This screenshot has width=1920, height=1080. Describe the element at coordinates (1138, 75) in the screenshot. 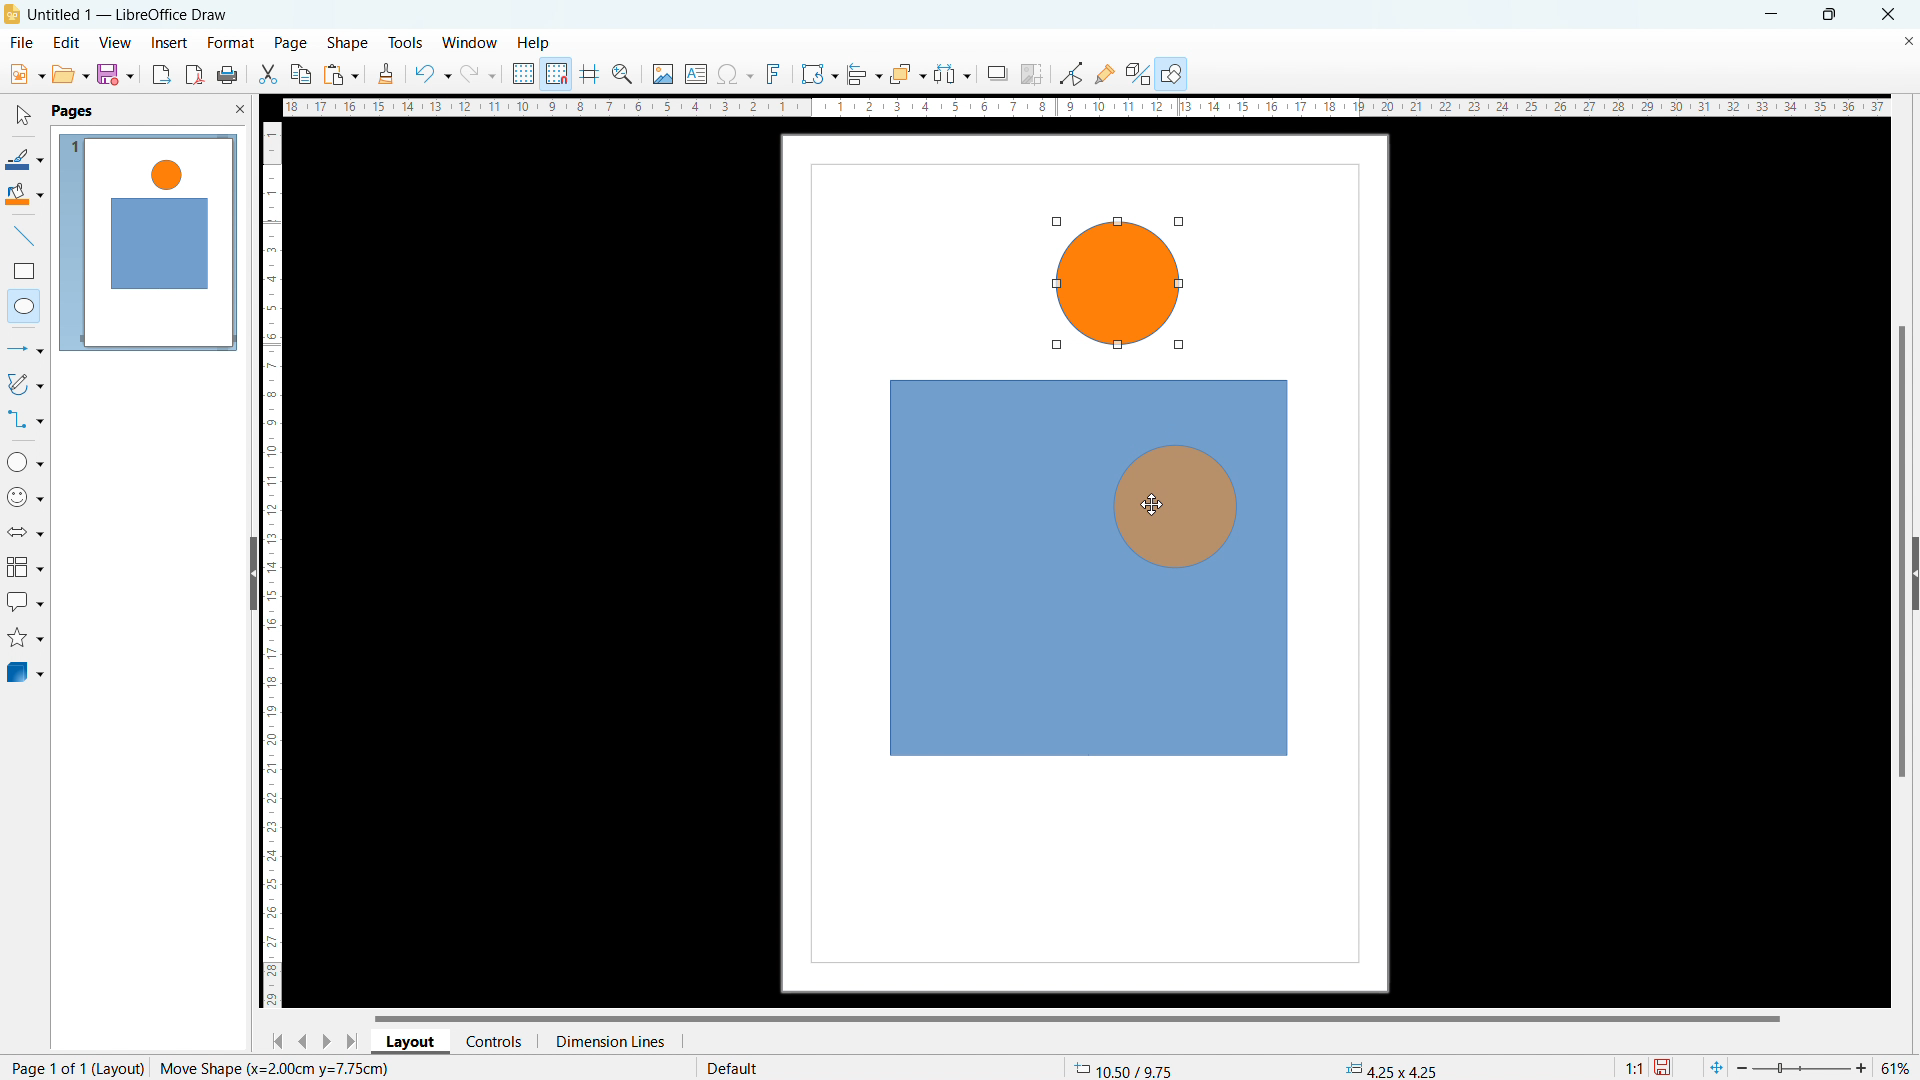

I see `show extrusion` at that location.